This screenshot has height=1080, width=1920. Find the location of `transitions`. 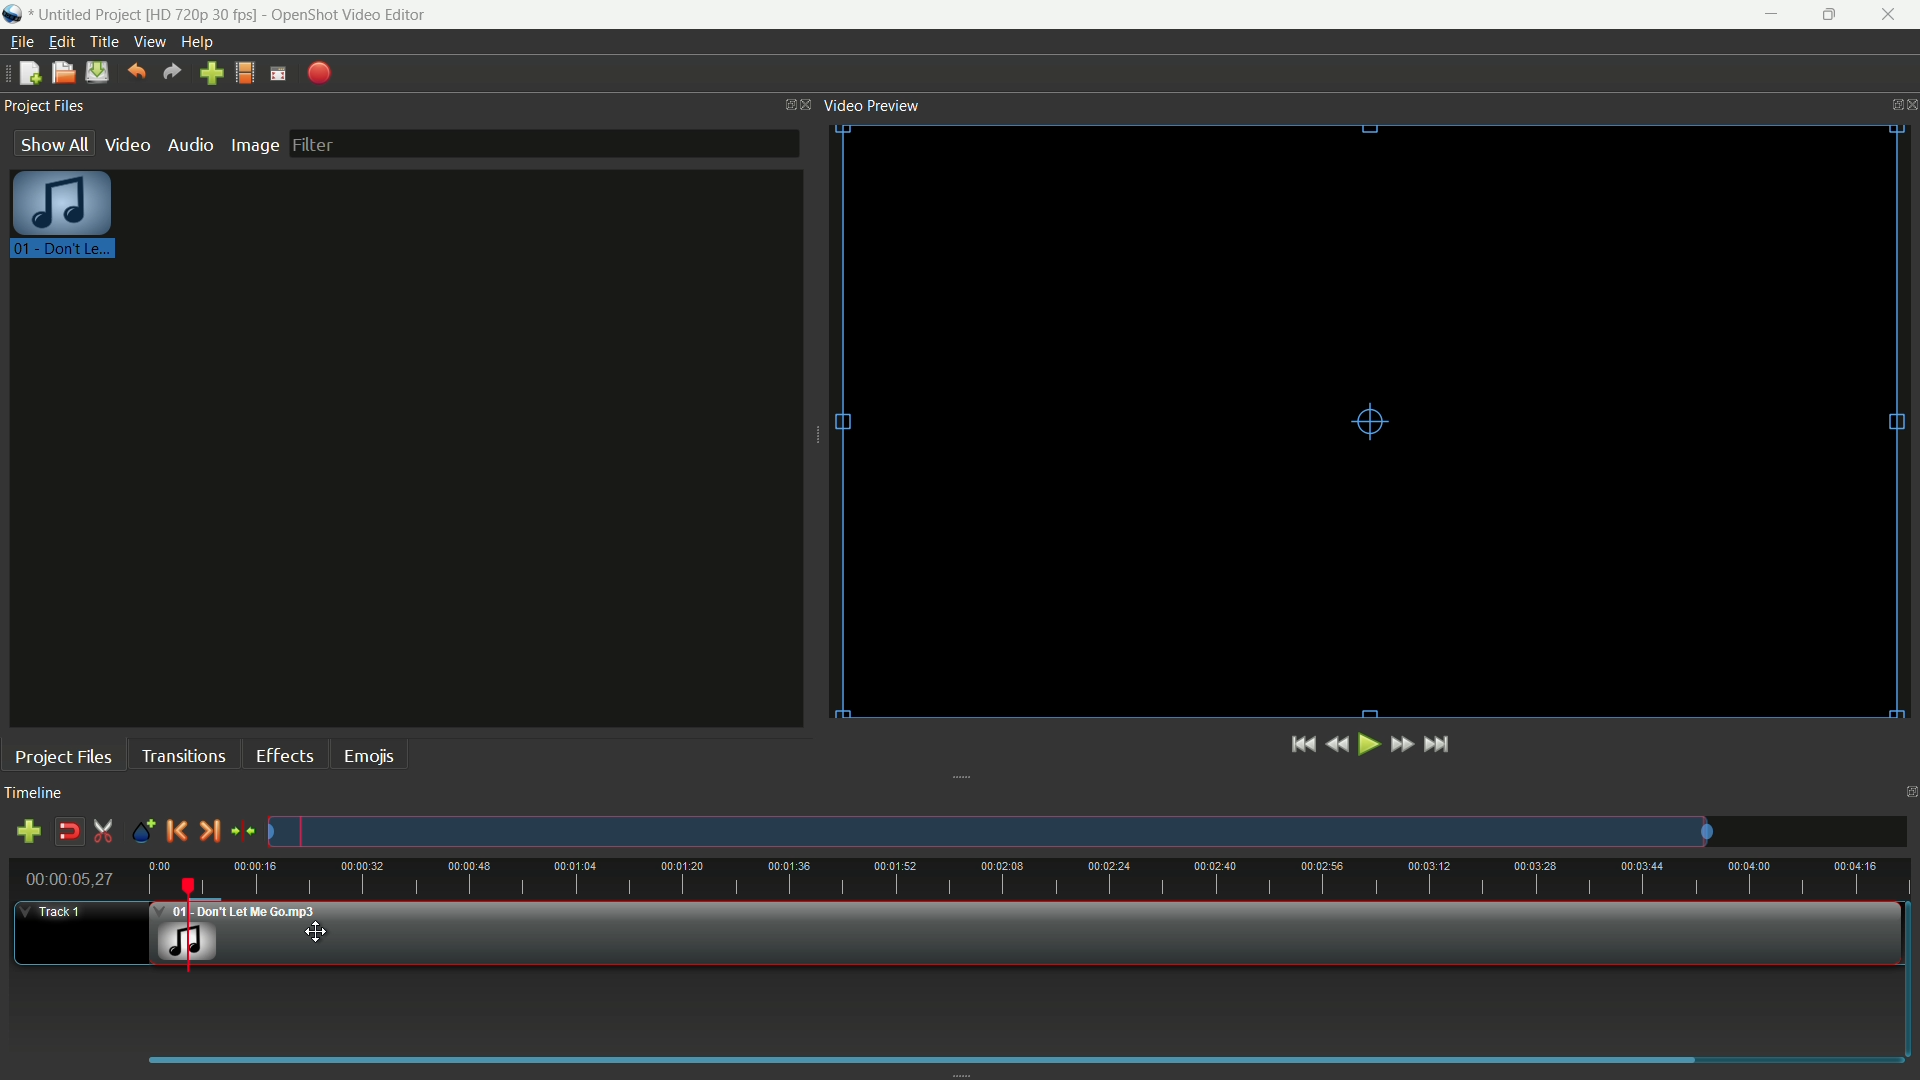

transitions is located at coordinates (185, 756).